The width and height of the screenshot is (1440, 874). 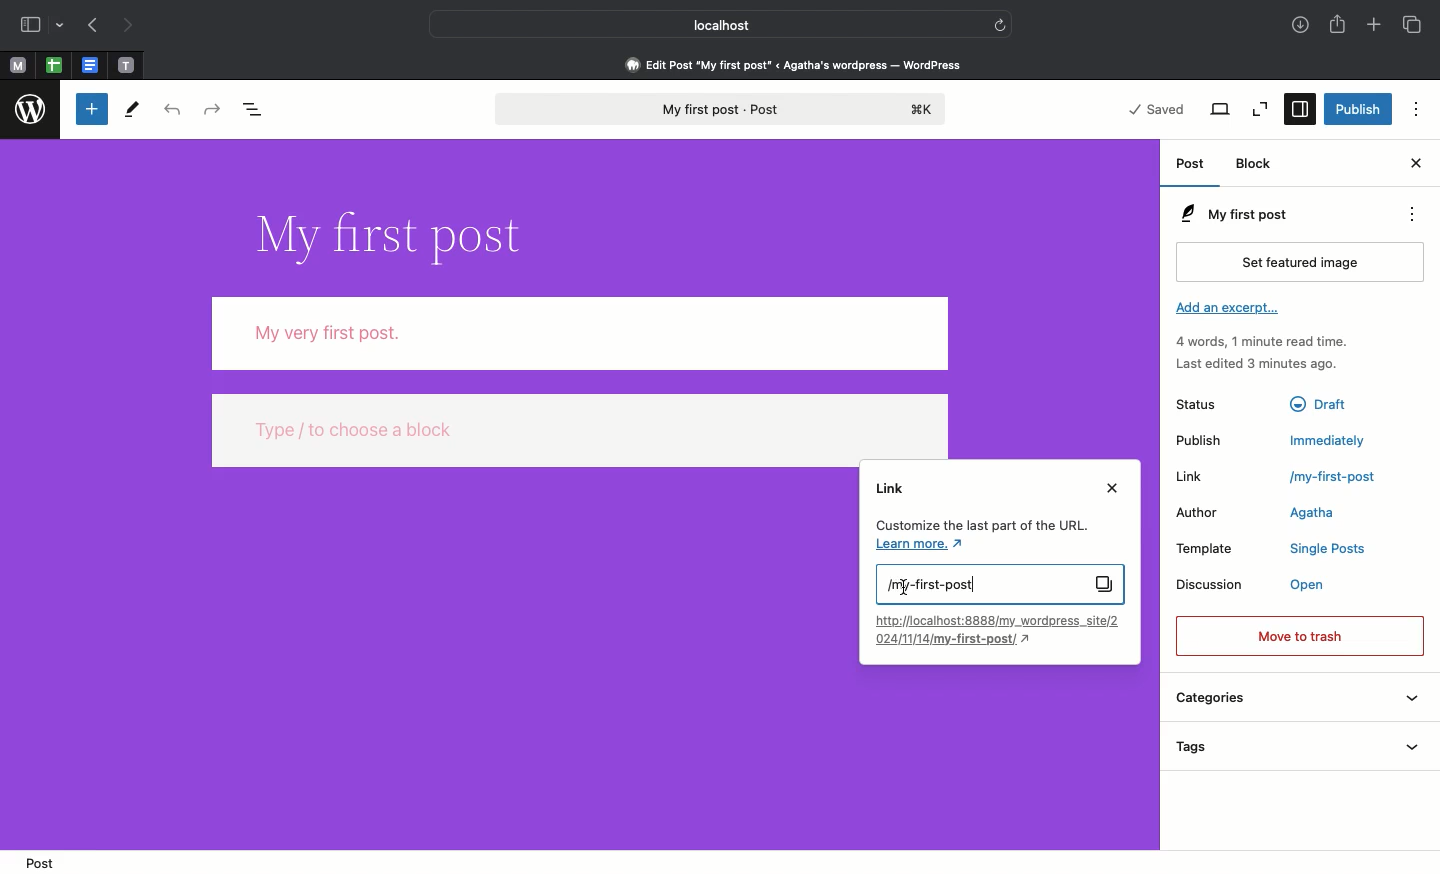 I want to click on Wordpress, so click(x=29, y=110).